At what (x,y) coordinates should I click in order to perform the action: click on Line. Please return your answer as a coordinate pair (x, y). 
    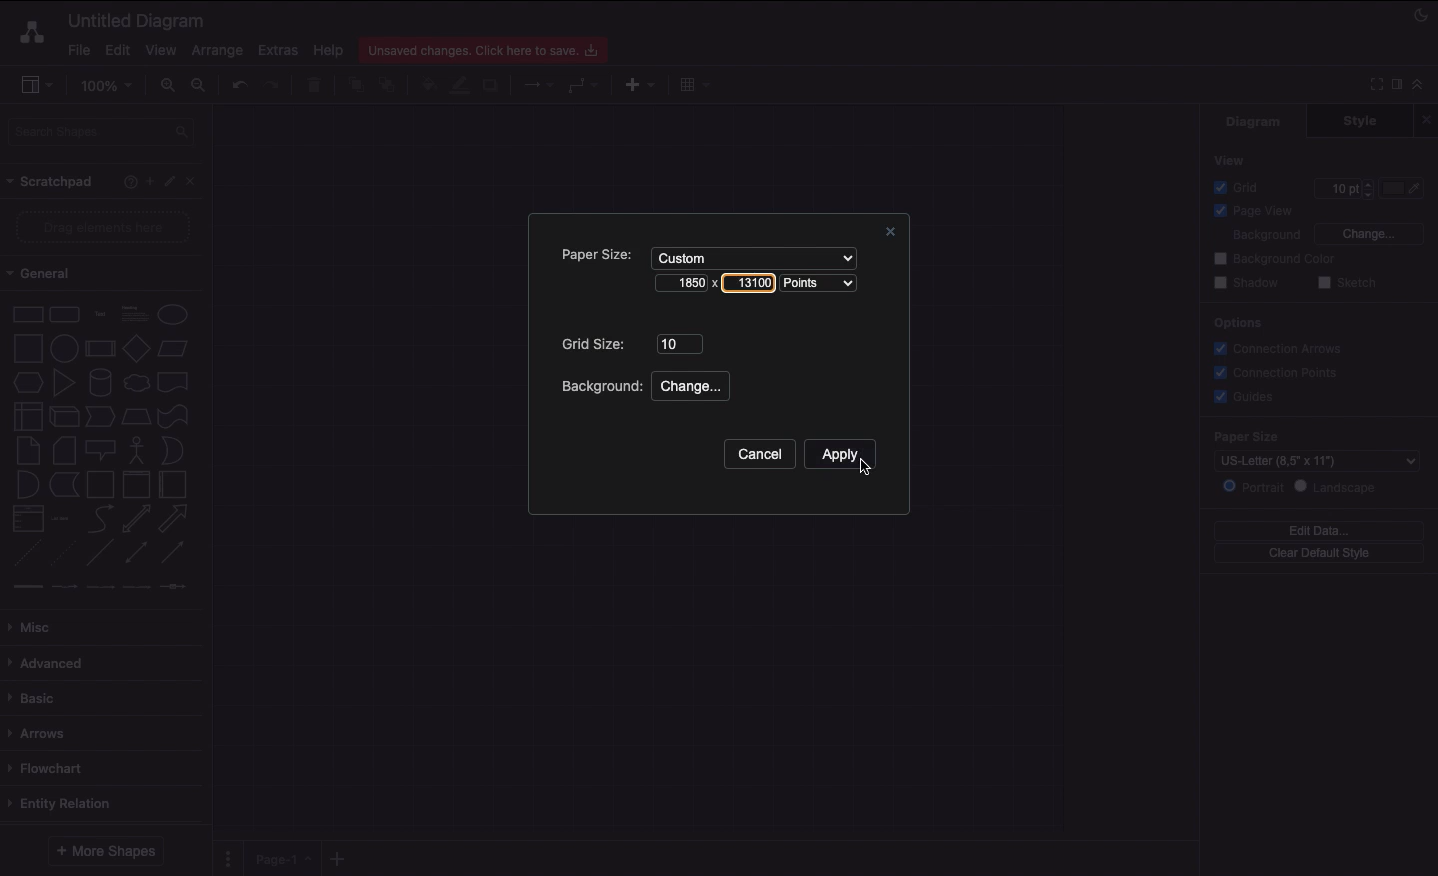
    Looking at the image, I should click on (100, 554).